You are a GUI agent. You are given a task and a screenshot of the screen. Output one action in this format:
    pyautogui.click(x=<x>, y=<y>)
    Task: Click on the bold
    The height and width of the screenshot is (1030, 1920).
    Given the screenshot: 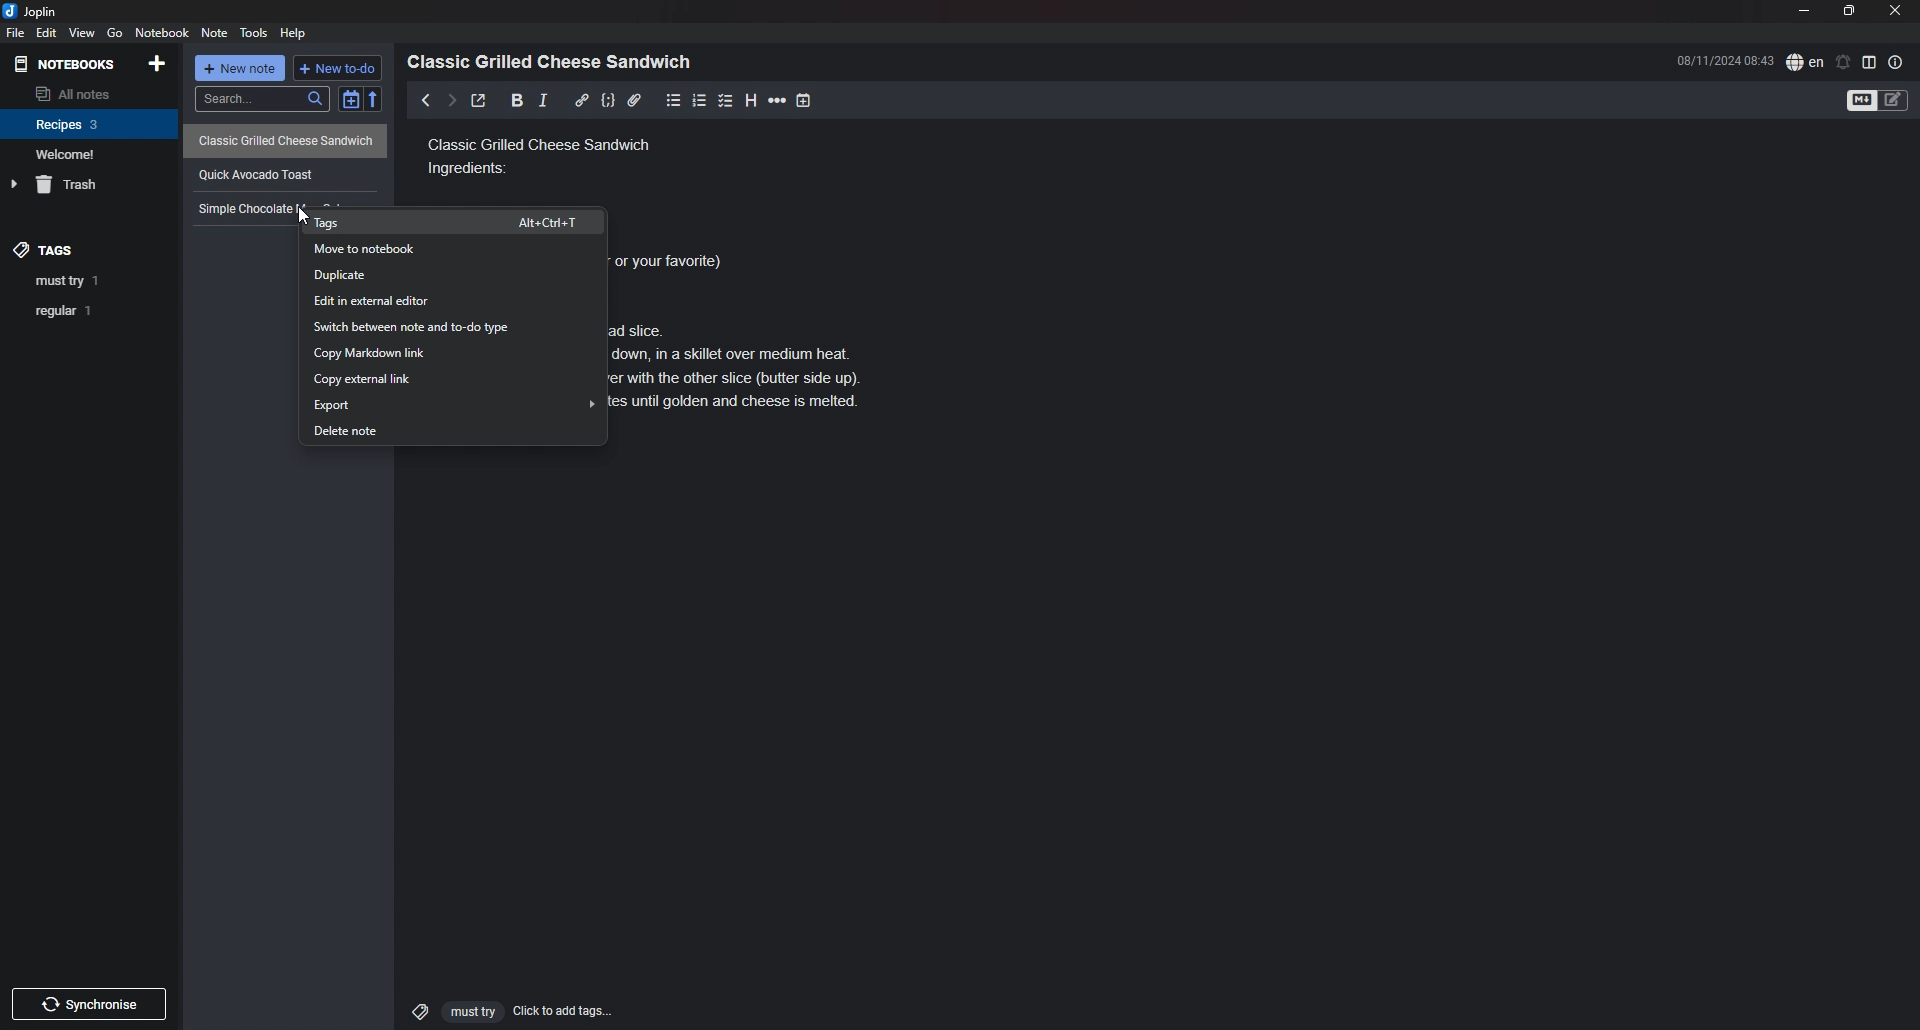 What is the action you would take?
    pyautogui.click(x=511, y=101)
    